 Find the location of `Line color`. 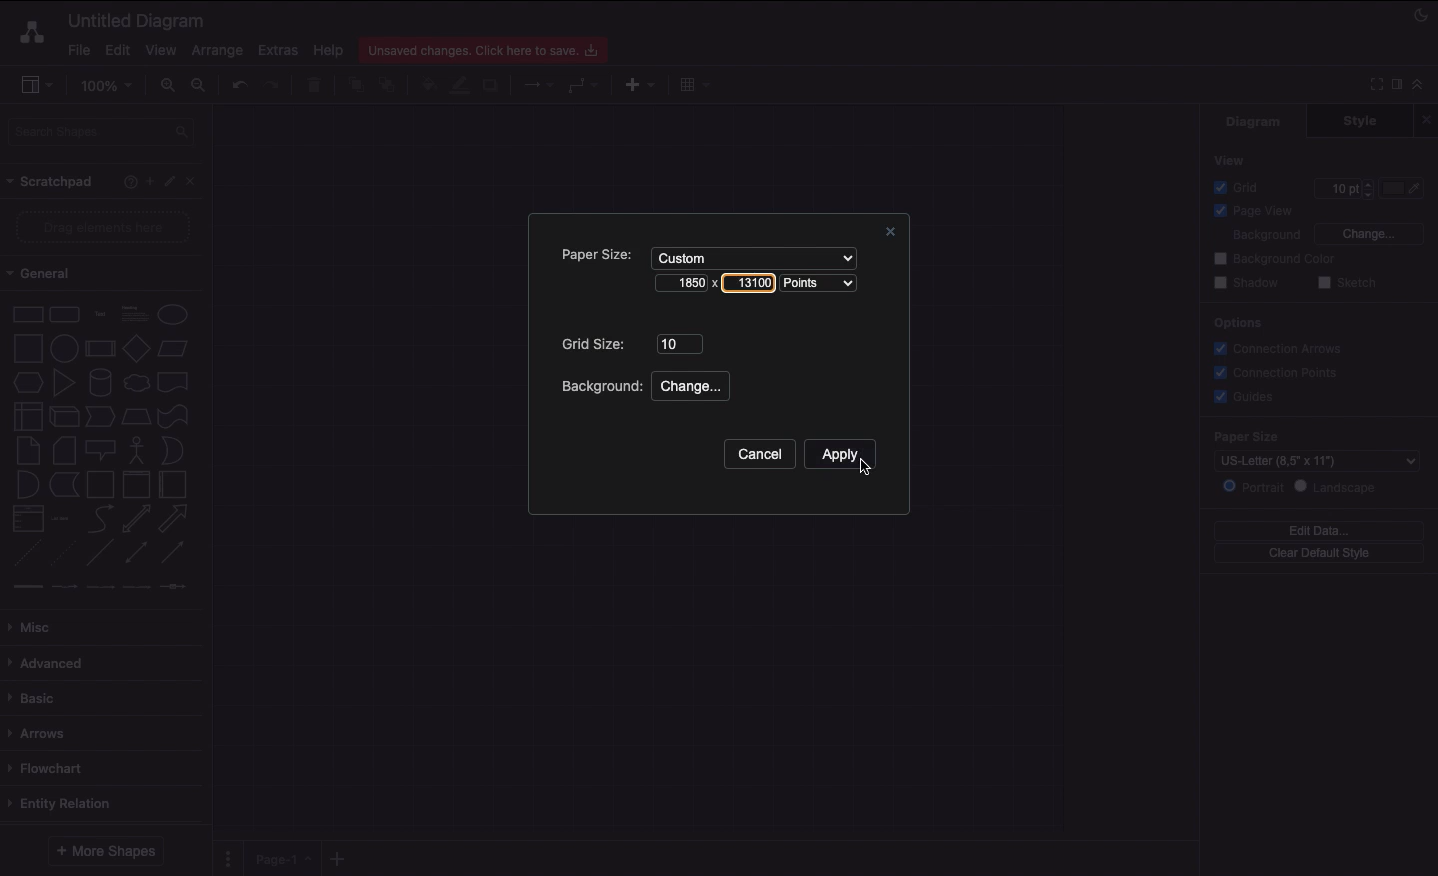

Line color is located at coordinates (459, 83).